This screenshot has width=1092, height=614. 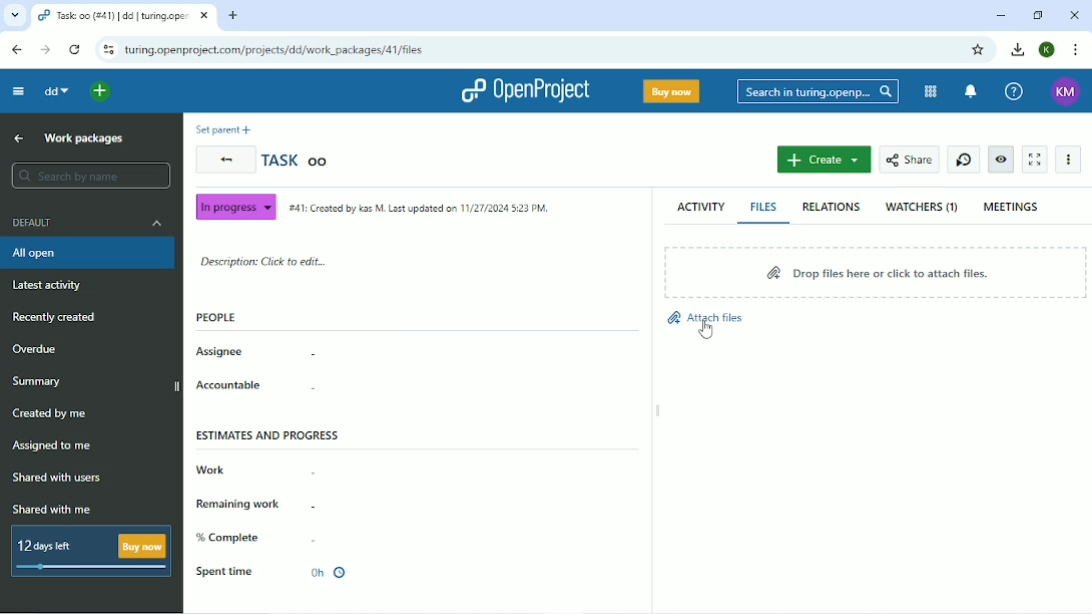 What do you see at coordinates (270, 435) in the screenshot?
I see `Estimates and progress` at bounding box center [270, 435].